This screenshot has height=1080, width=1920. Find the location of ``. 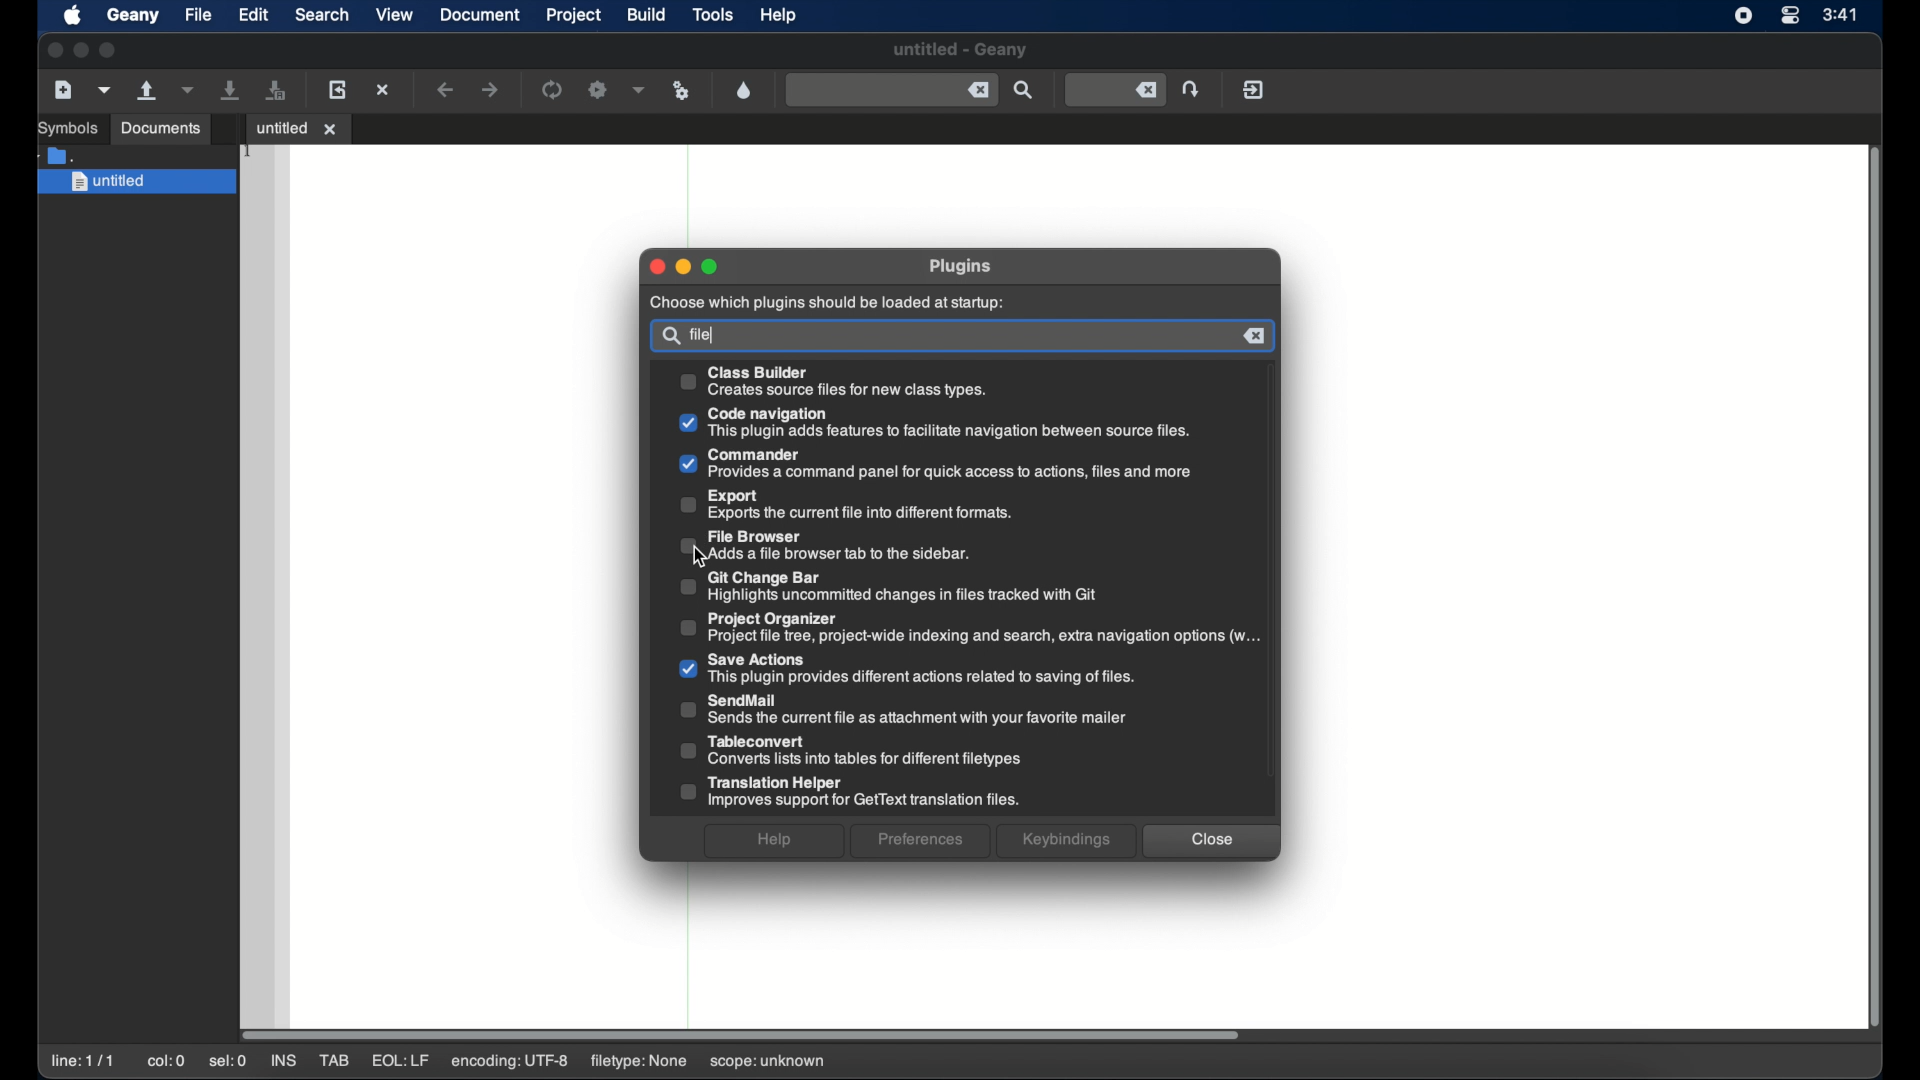

 is located at coordinates (1210, 842).